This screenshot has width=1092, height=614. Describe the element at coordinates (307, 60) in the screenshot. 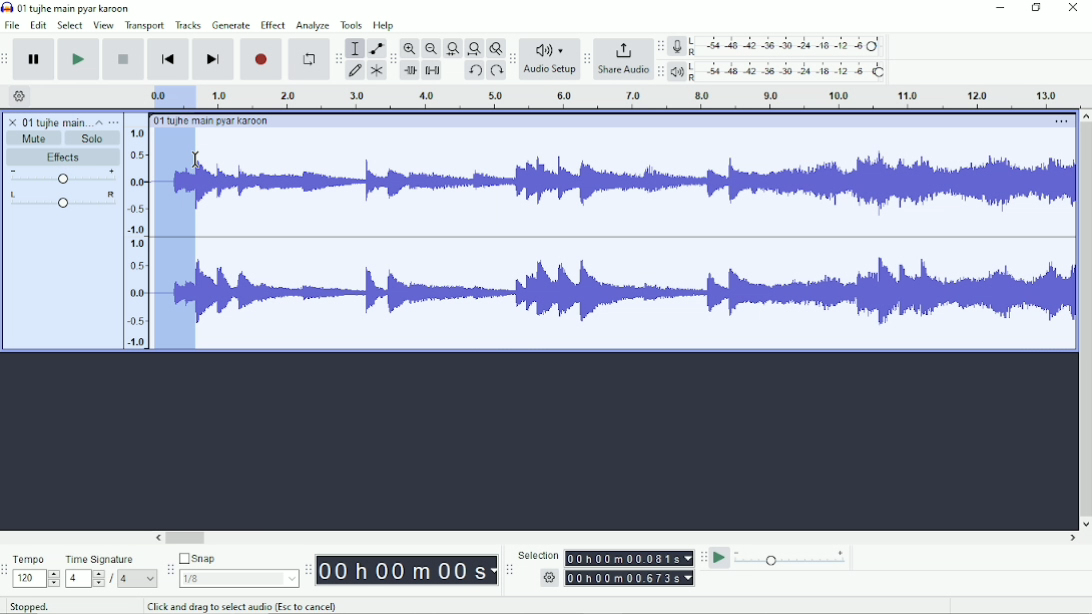

I see `Enable looping` at that location.